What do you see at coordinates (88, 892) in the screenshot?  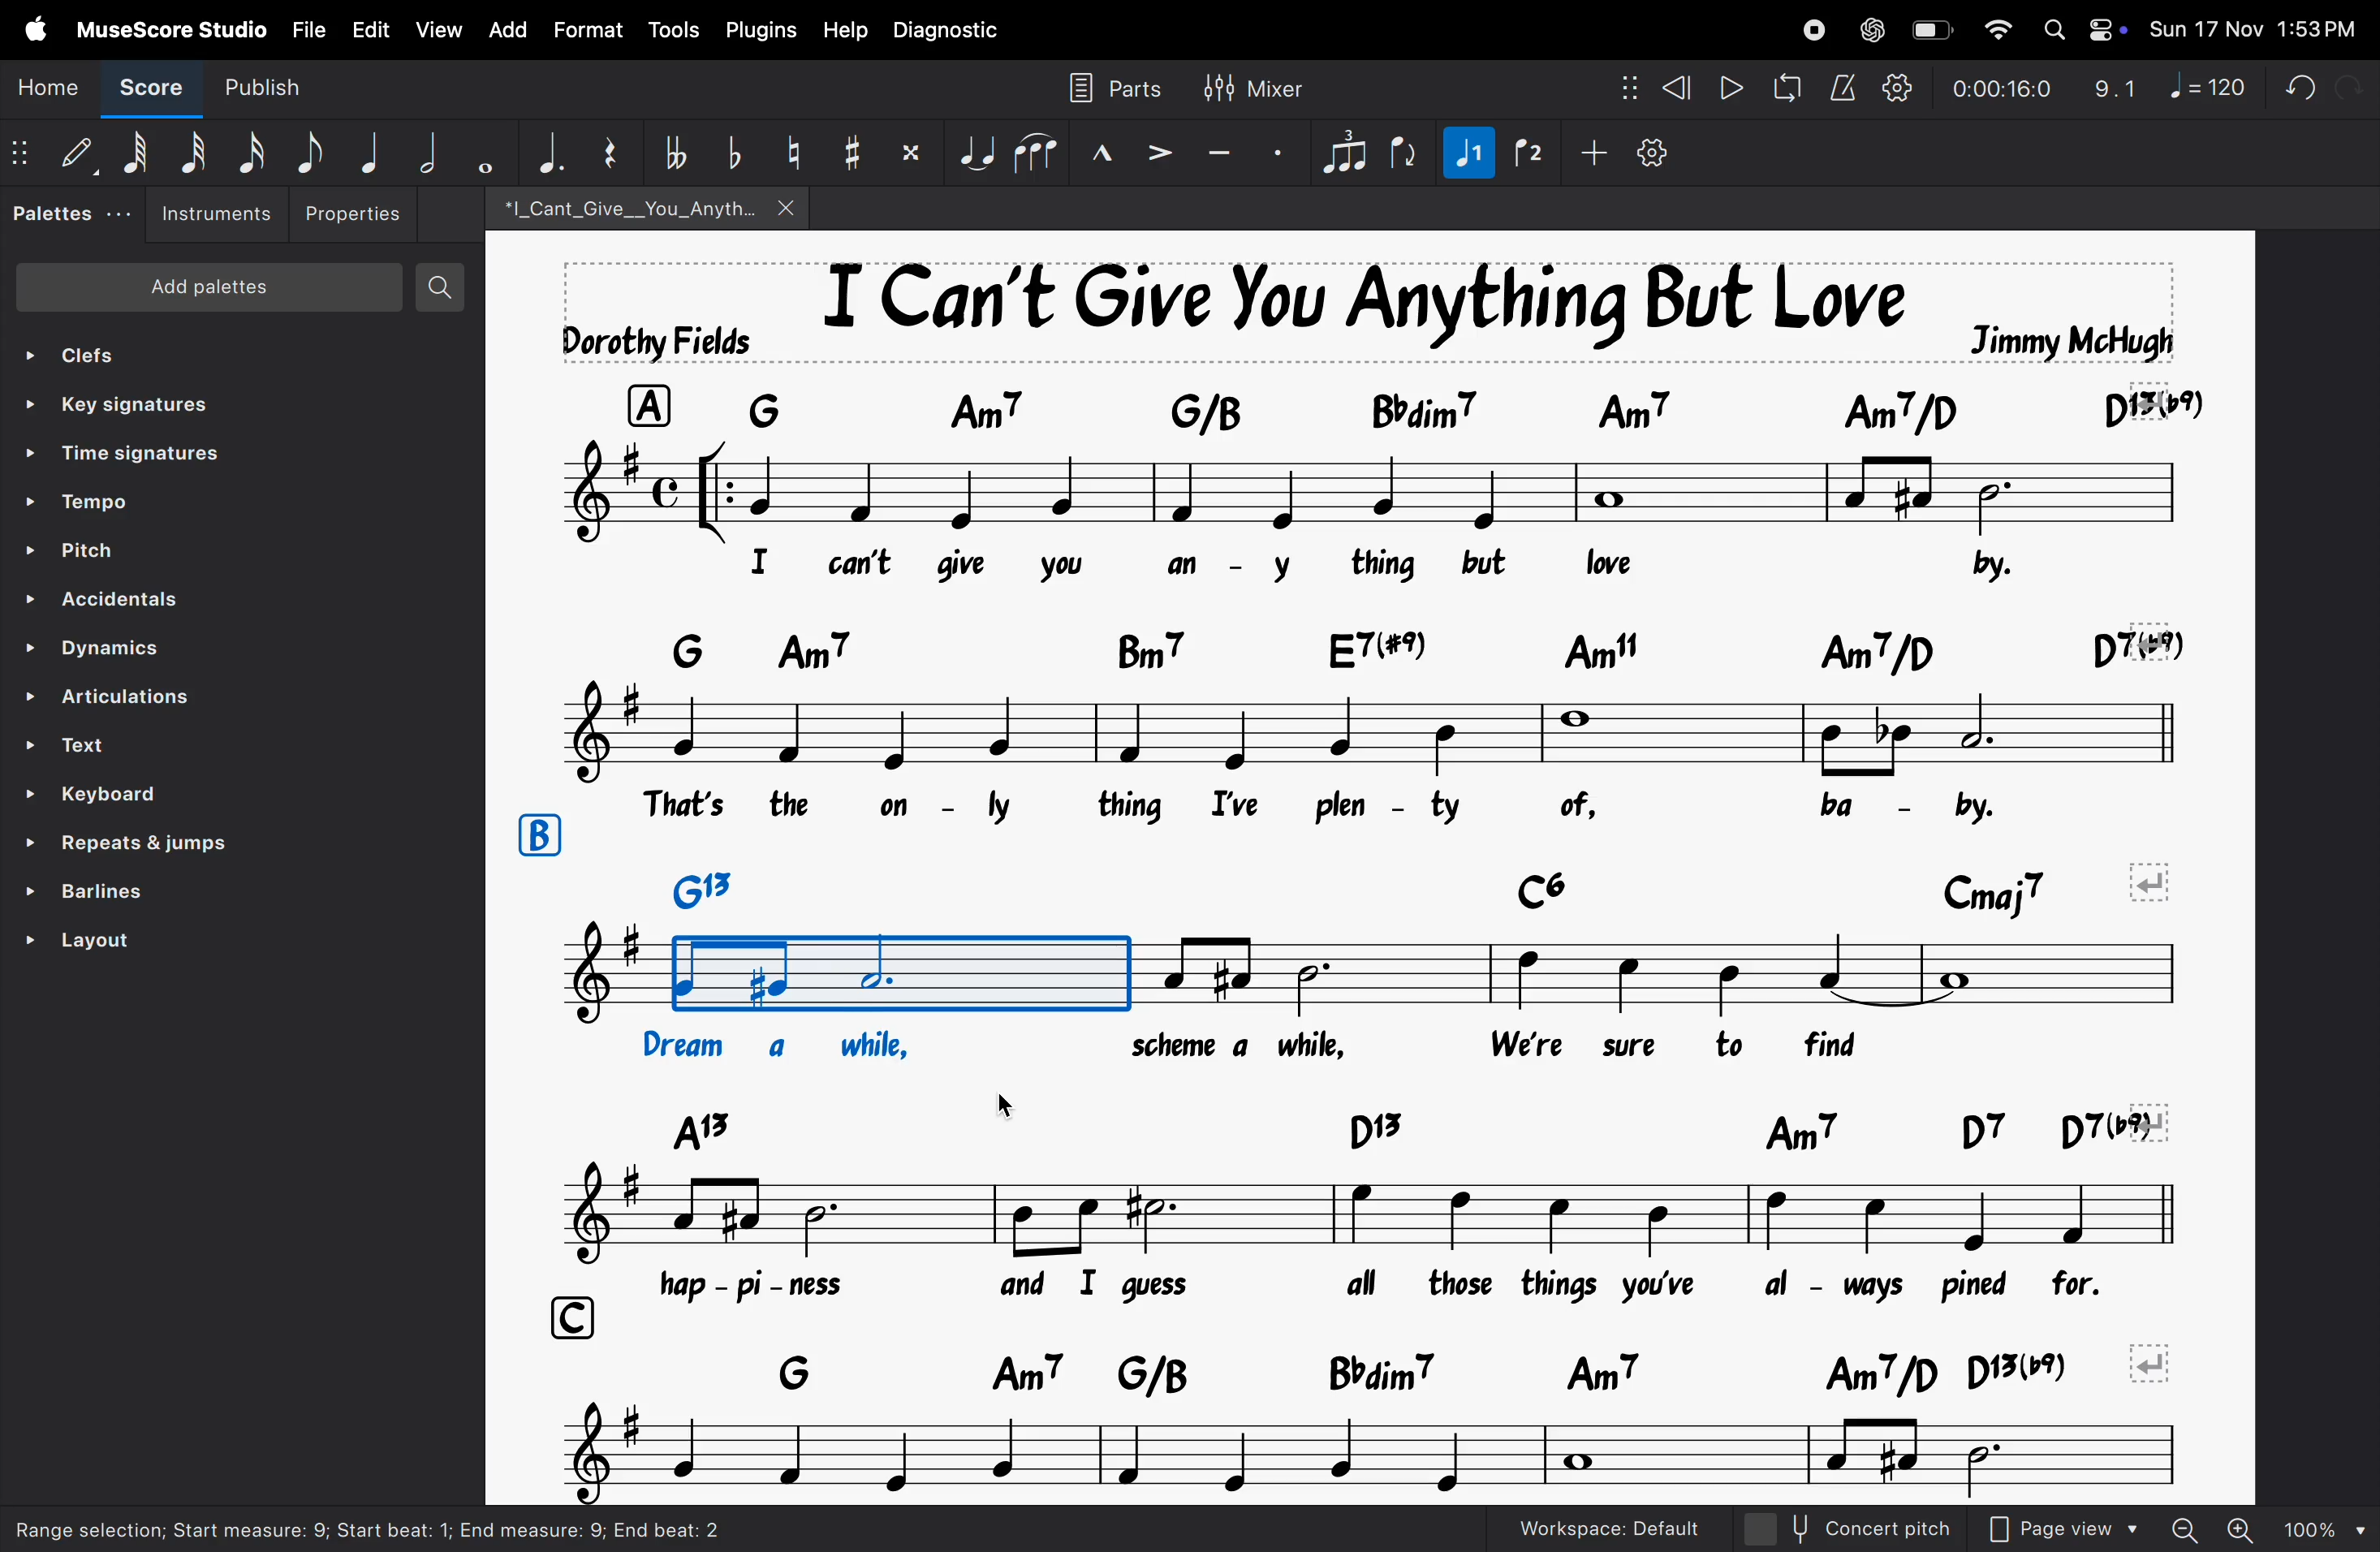 I see `barlines` at bounding box center [88, 892].